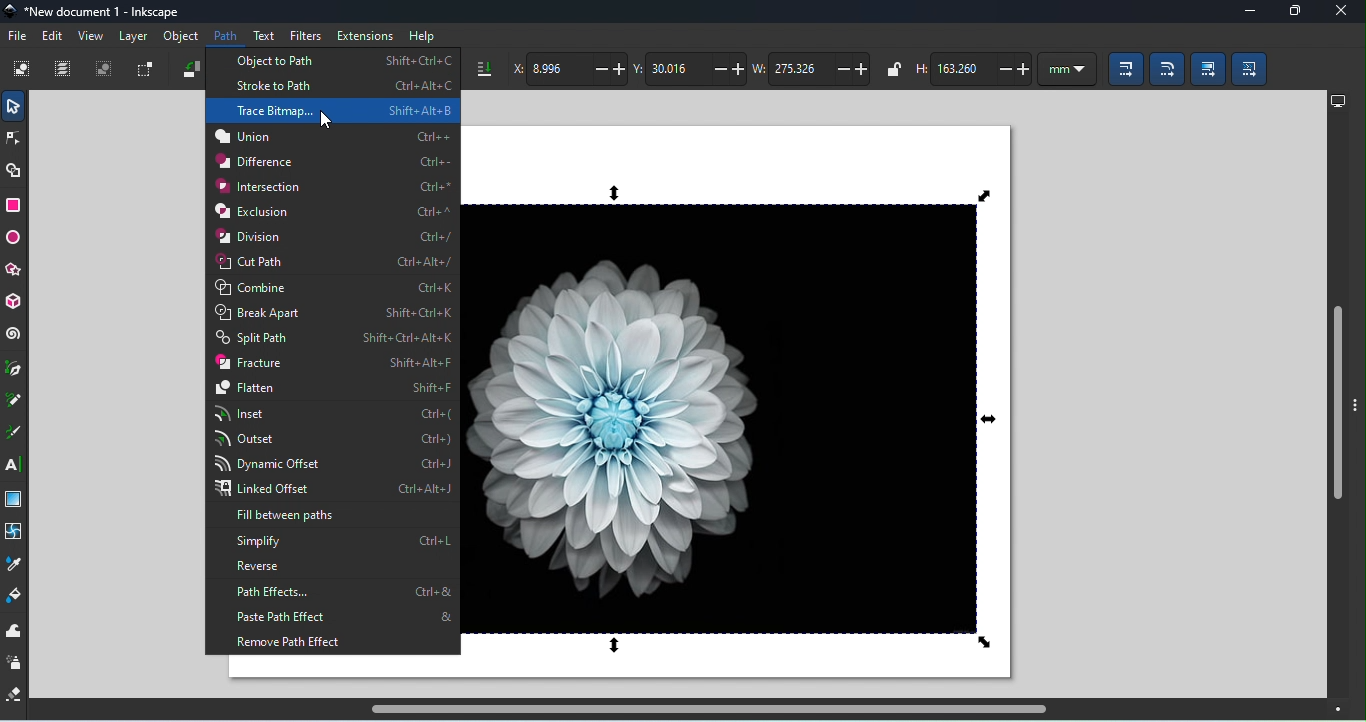 The image size is (1366, 722). Describe the element at coordinates (91, 39) in the screenshot. I see `View` at that location.